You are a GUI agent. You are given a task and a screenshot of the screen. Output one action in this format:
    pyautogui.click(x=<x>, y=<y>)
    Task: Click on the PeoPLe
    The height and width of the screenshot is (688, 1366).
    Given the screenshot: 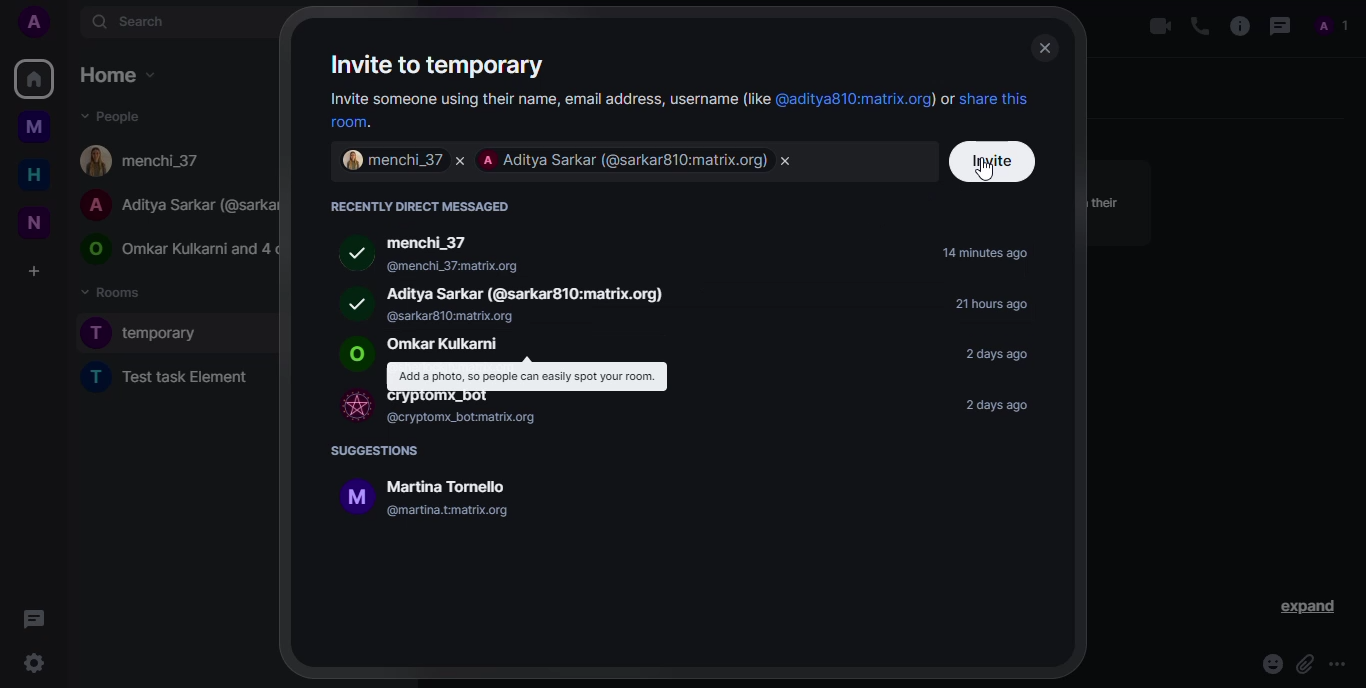 What is the action you would take?
    pyautogui.click(x=174, y=203)
    